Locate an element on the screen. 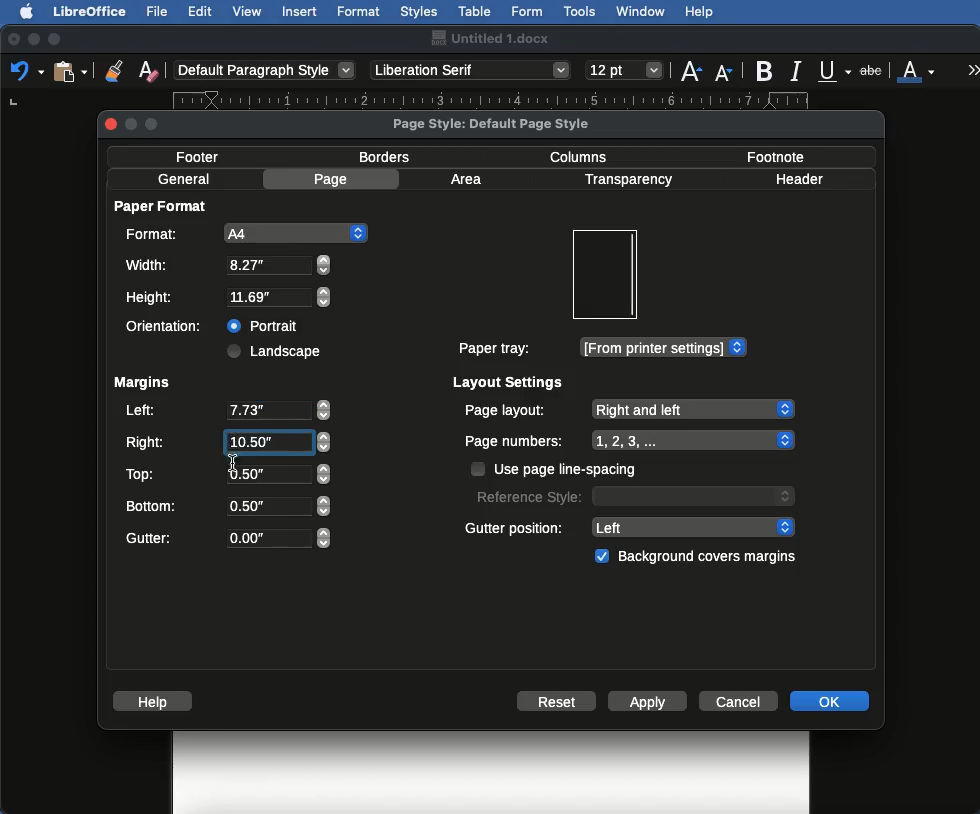 This screenshot has width=980, height=814. Name is located at coordinates (489, 38).